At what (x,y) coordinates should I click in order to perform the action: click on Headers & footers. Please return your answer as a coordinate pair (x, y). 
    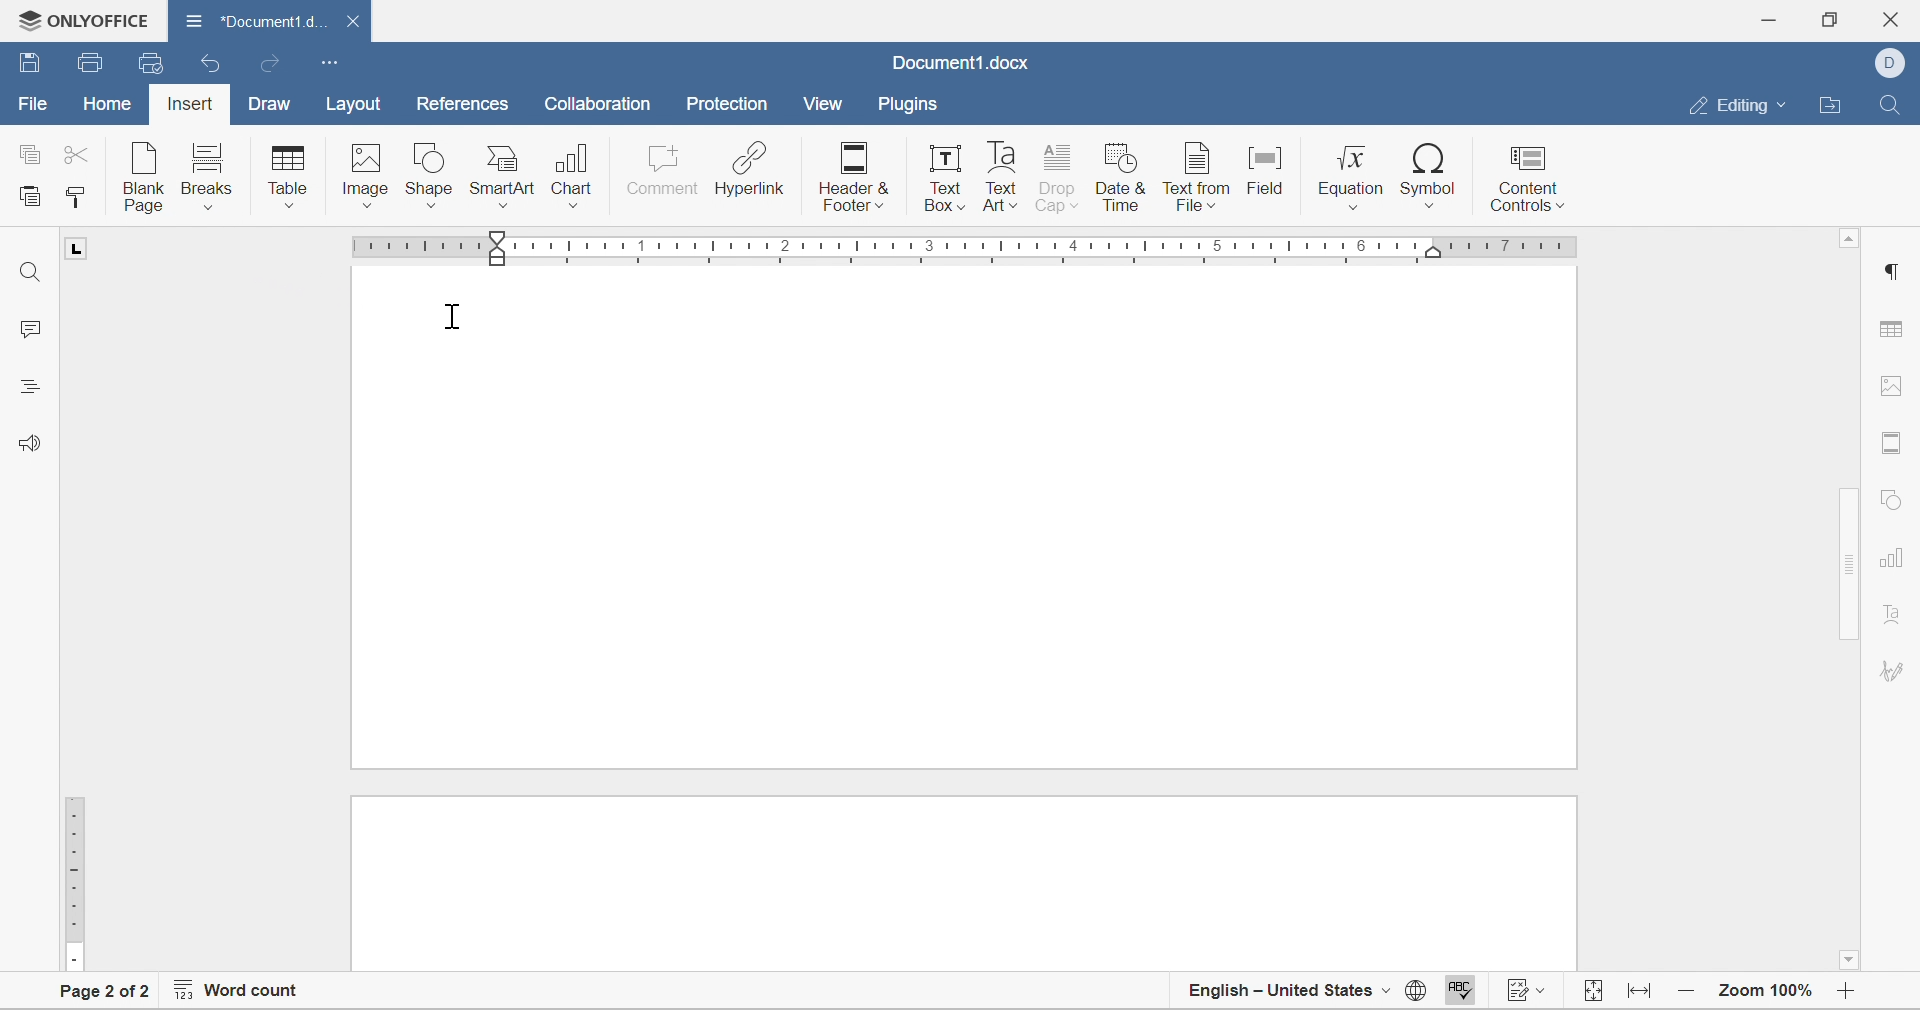
    Looking at the image, I should click on (853, 179).